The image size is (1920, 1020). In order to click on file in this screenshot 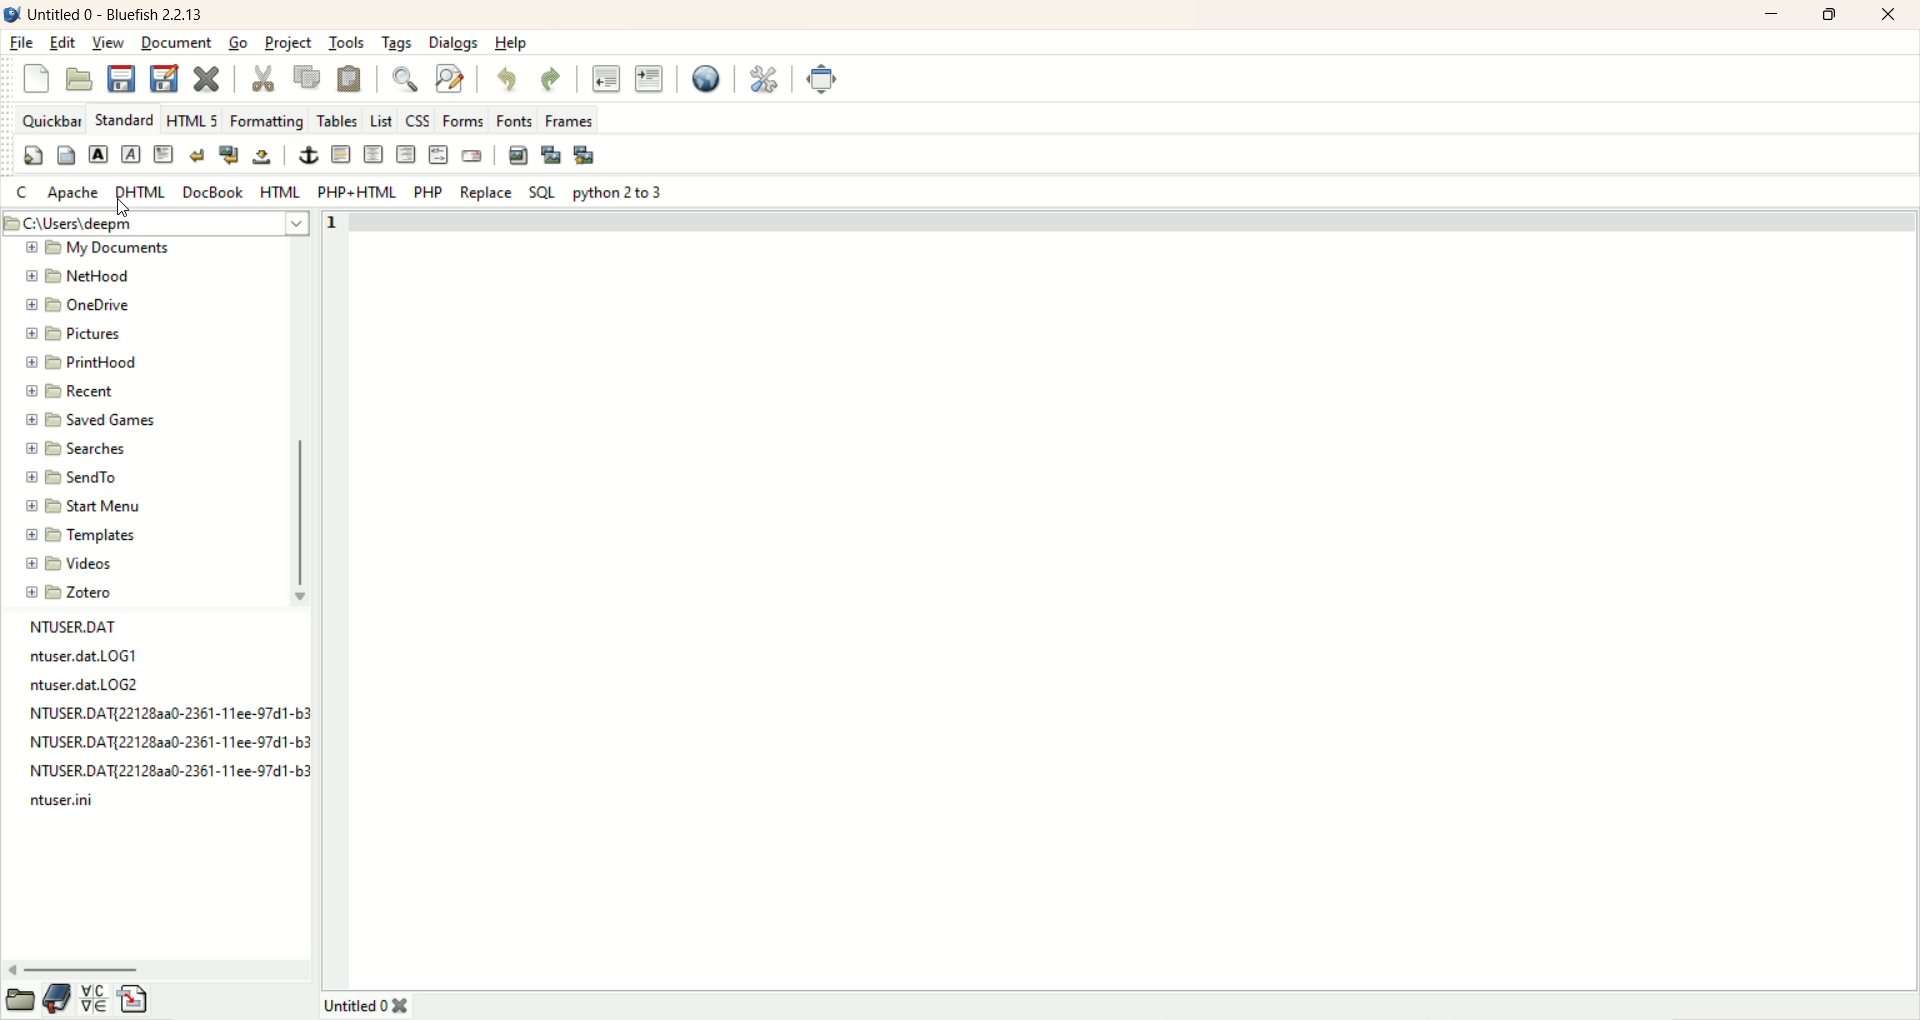, I will do `click(145, 624)`.